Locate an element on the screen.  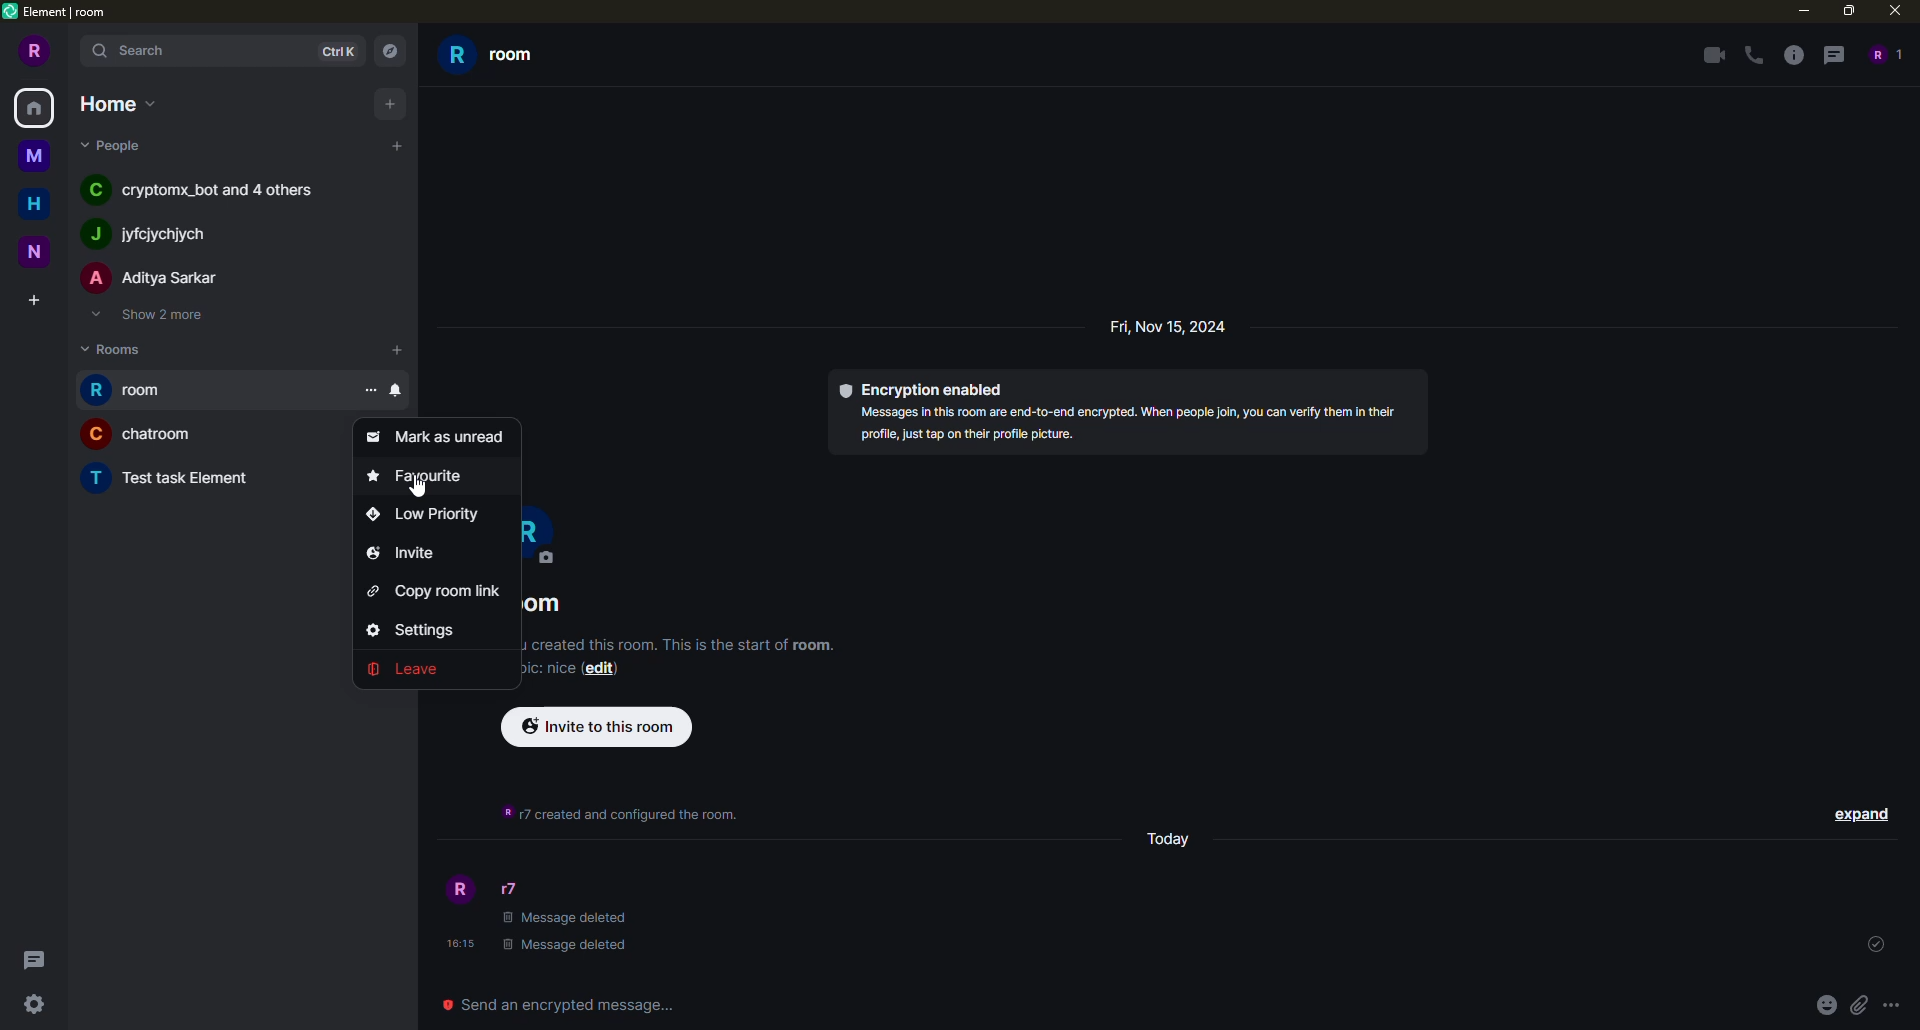
time is located at coordinates (457, 944).